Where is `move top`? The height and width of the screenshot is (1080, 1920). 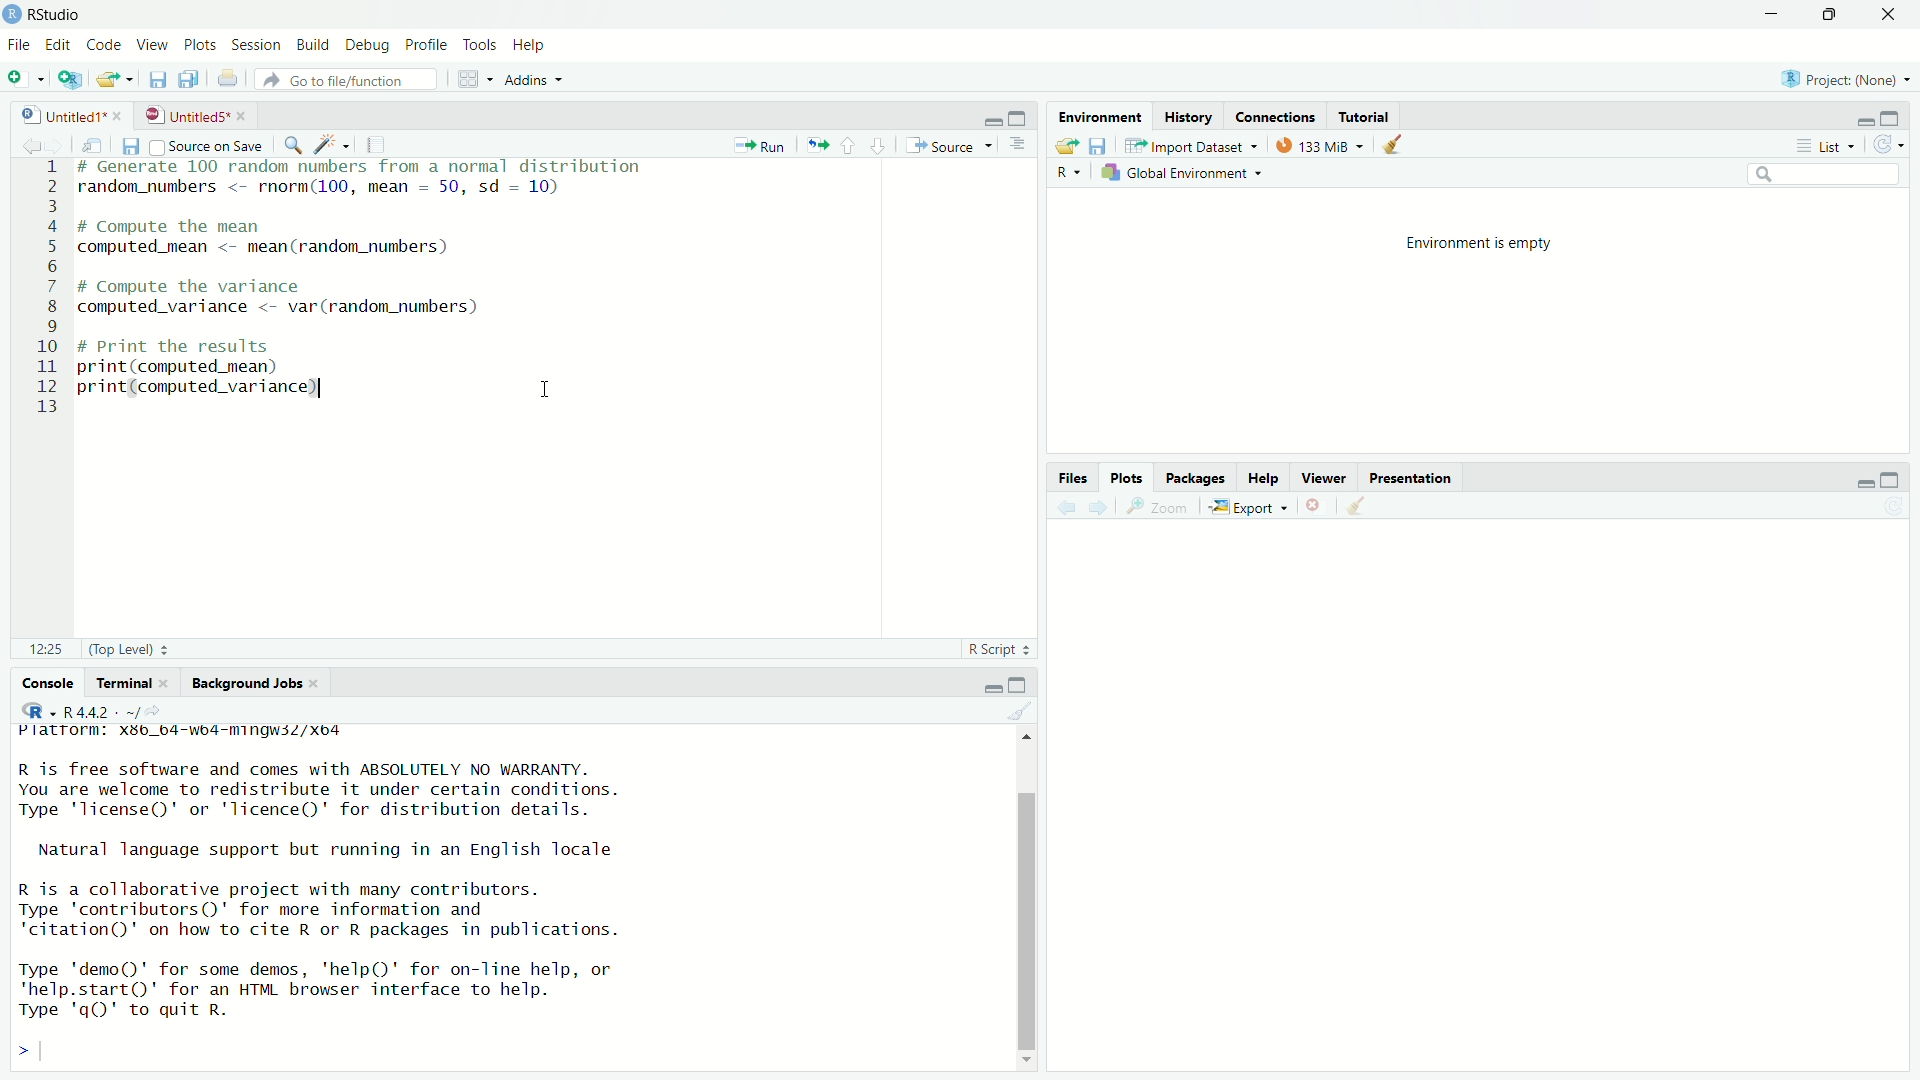 move top is located at coordinates (1025, 742).